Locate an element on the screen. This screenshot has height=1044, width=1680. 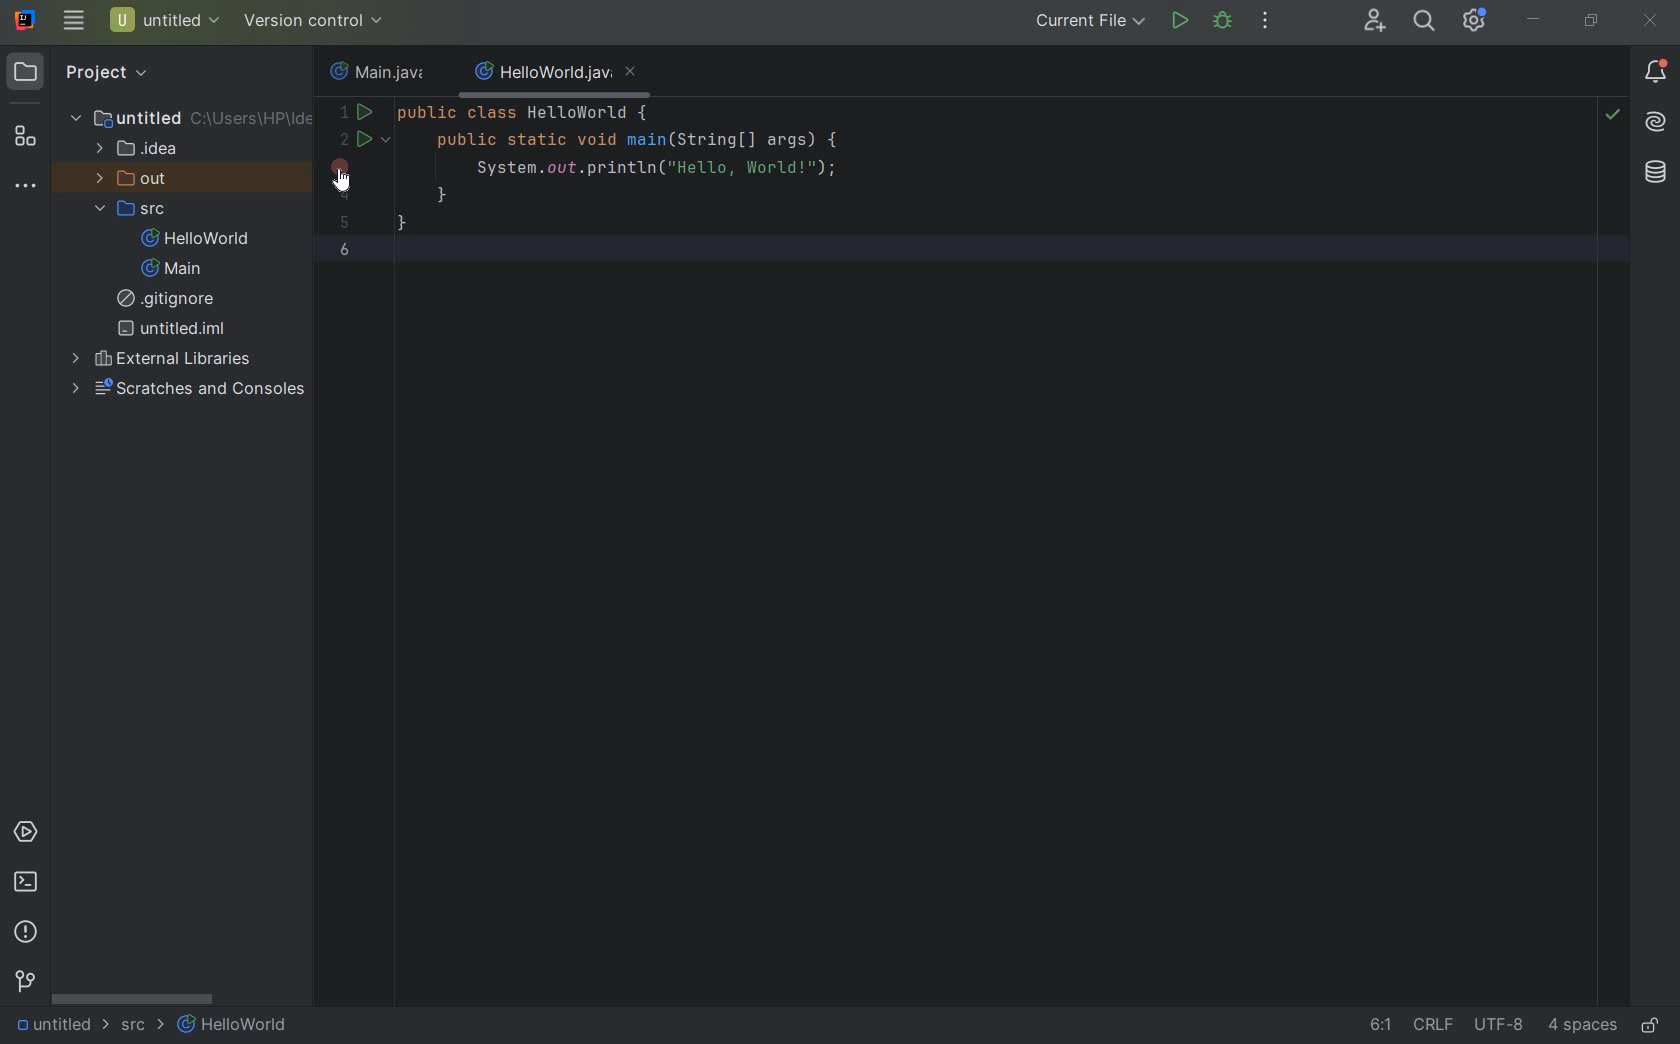
indent is located at coordinates (1582, 1028).